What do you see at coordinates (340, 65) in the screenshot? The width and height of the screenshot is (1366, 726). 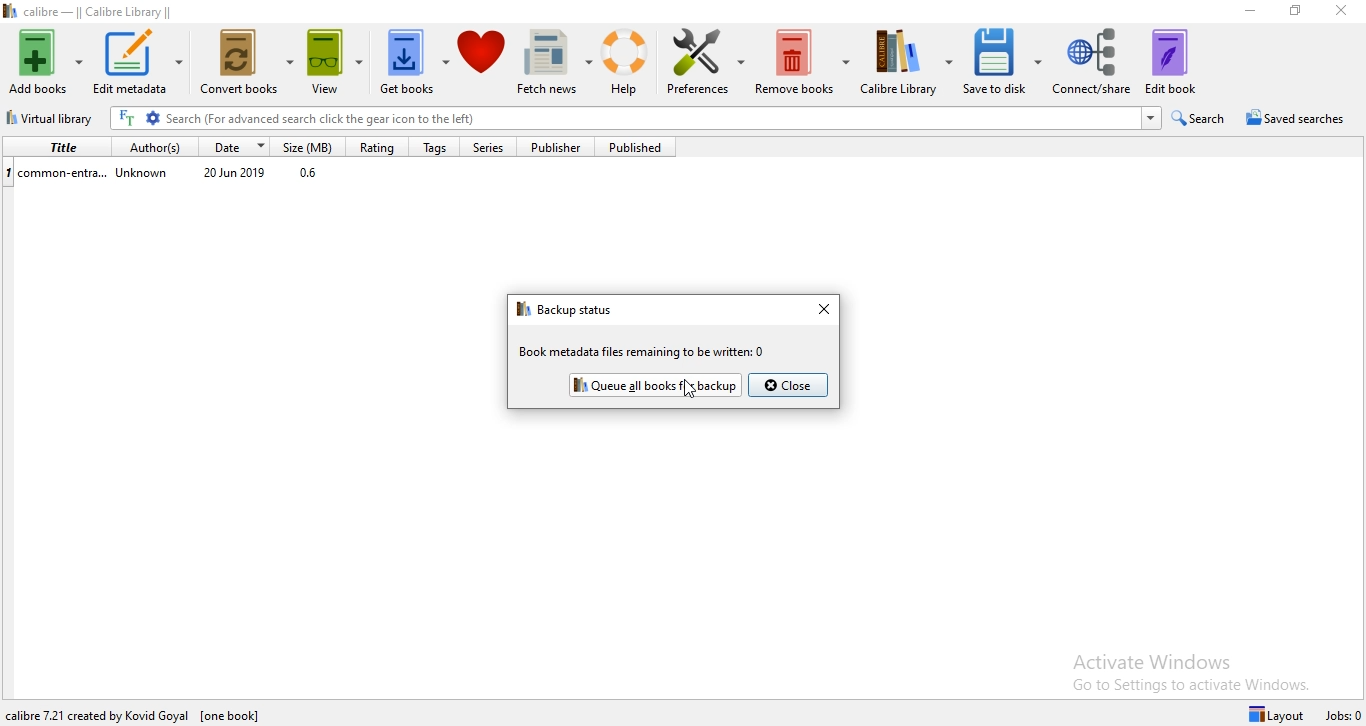 I see `View` at bounding box center [340, 65].